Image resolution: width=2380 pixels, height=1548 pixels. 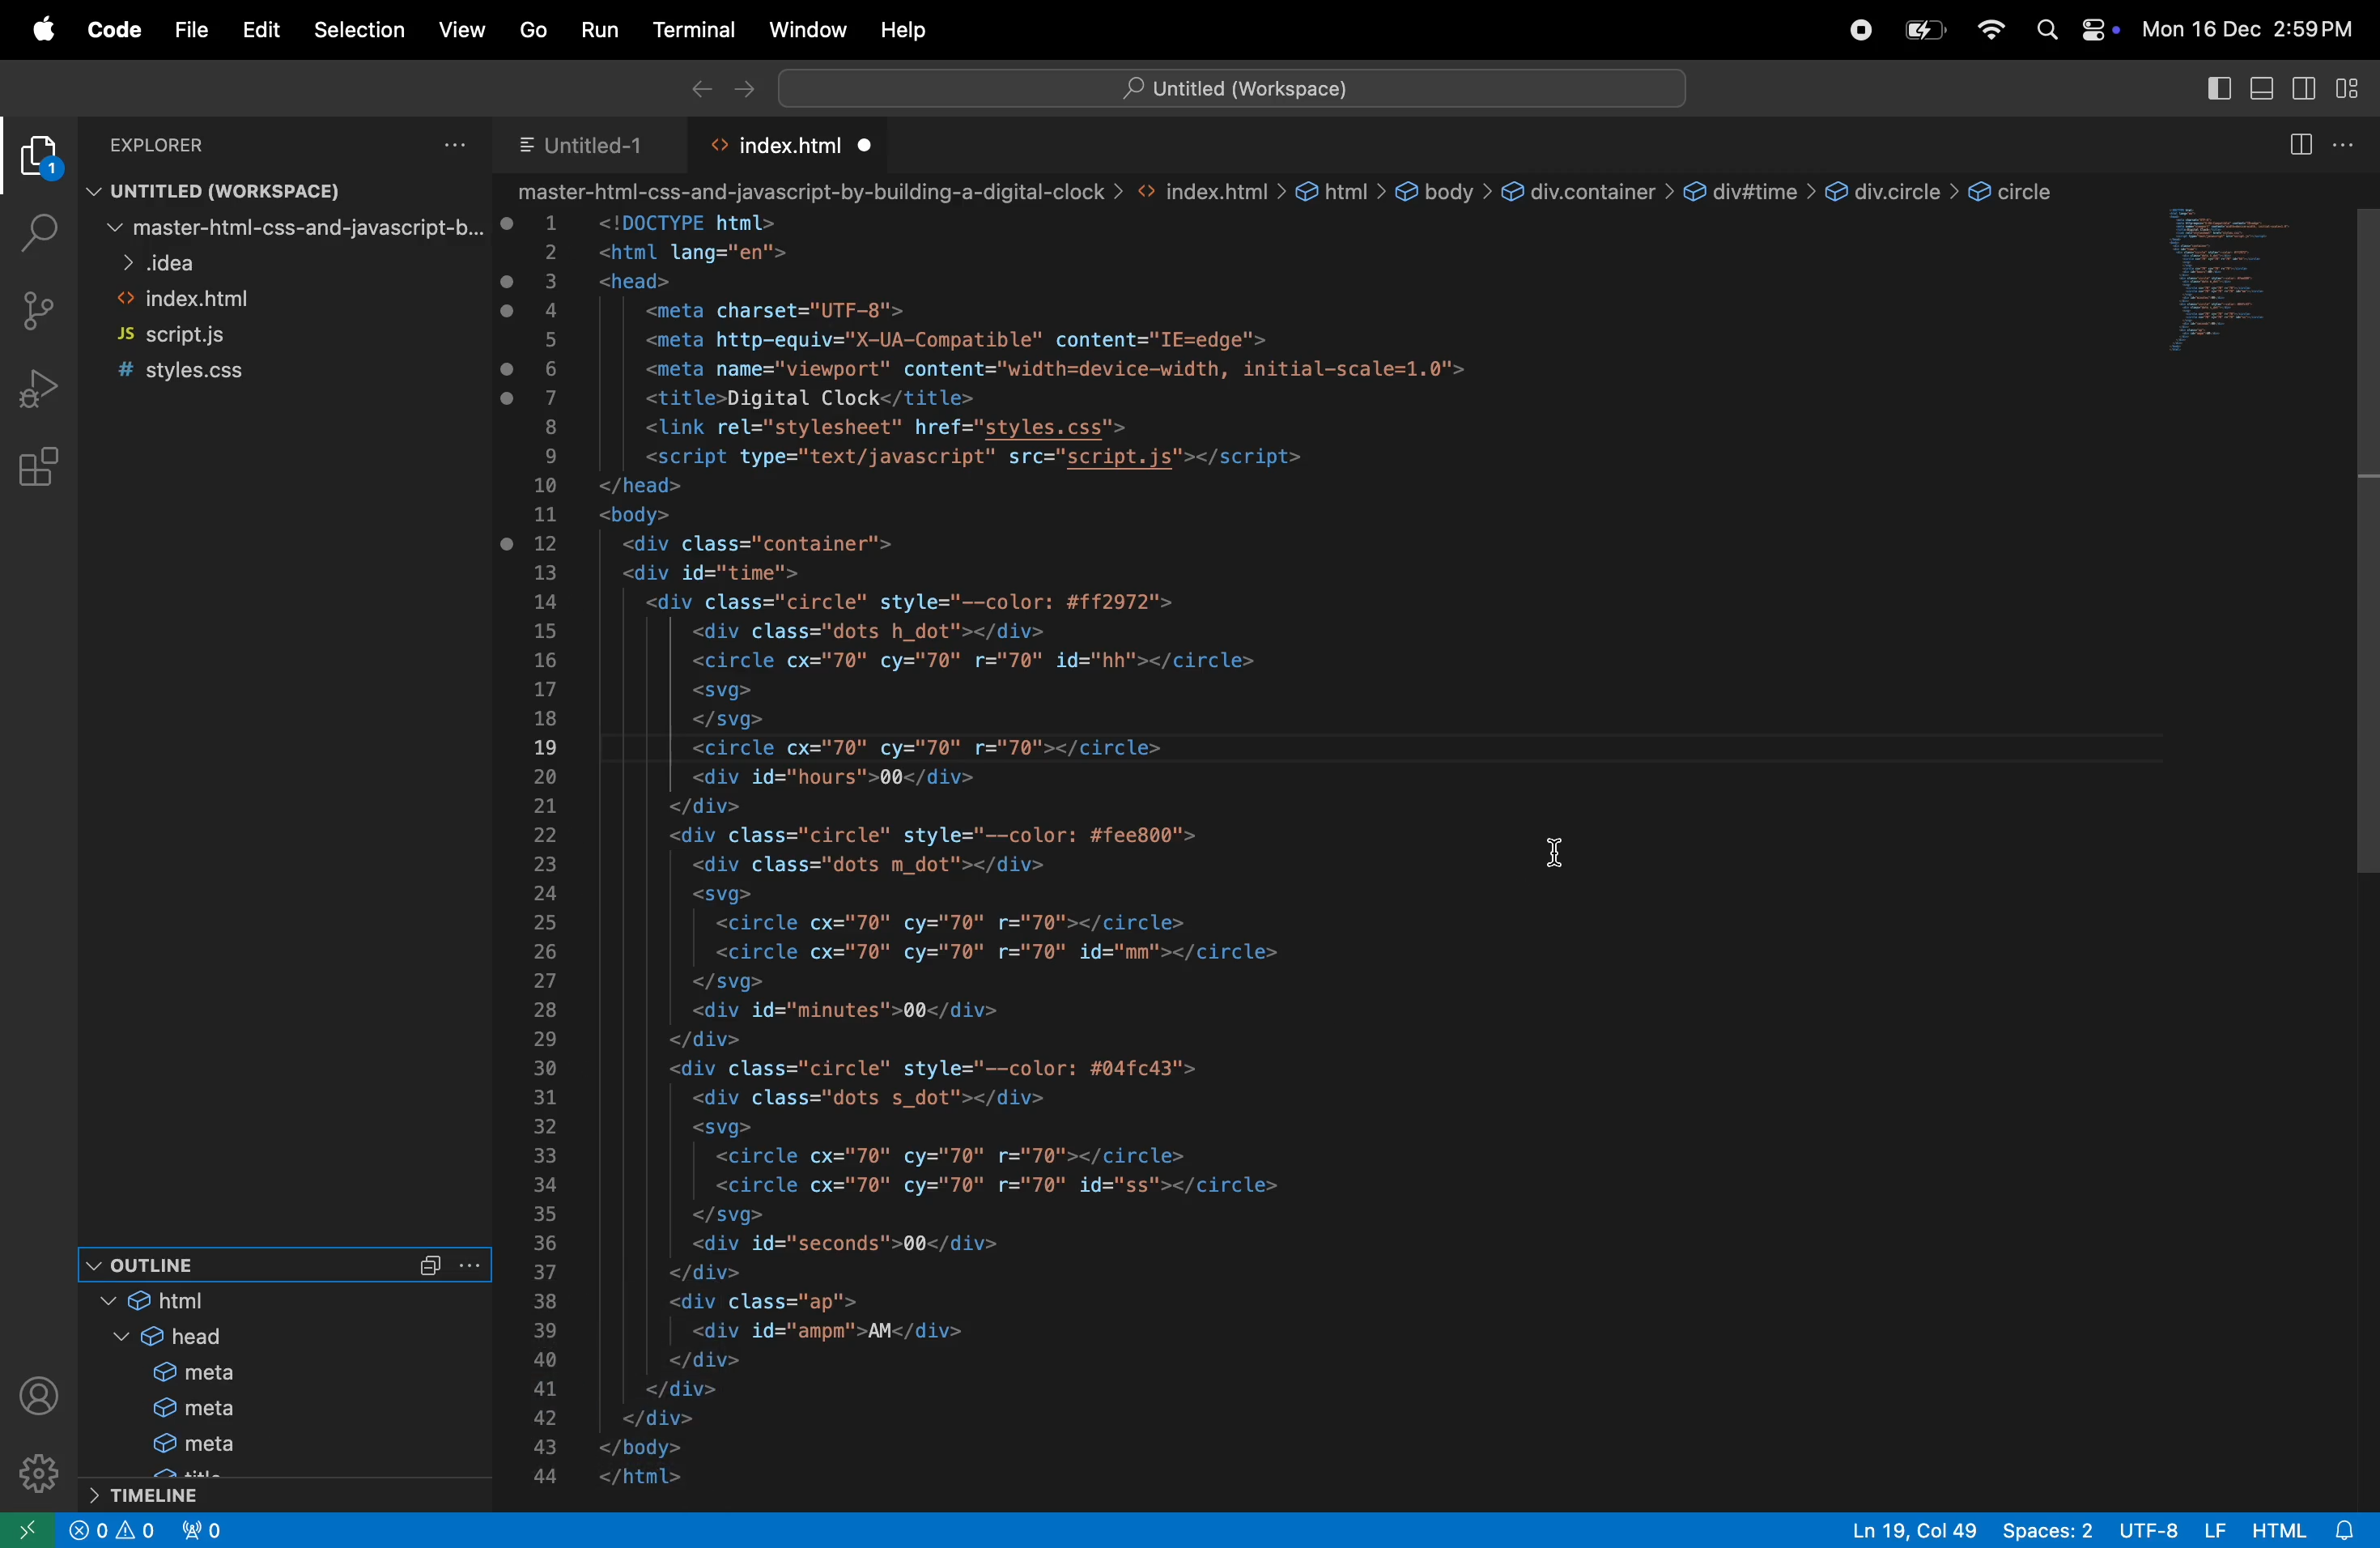 What do you see at coordinates (1918, 1530) in the screenshot?
I see `line 19 col 49` at bounding box center [1918, 1530].